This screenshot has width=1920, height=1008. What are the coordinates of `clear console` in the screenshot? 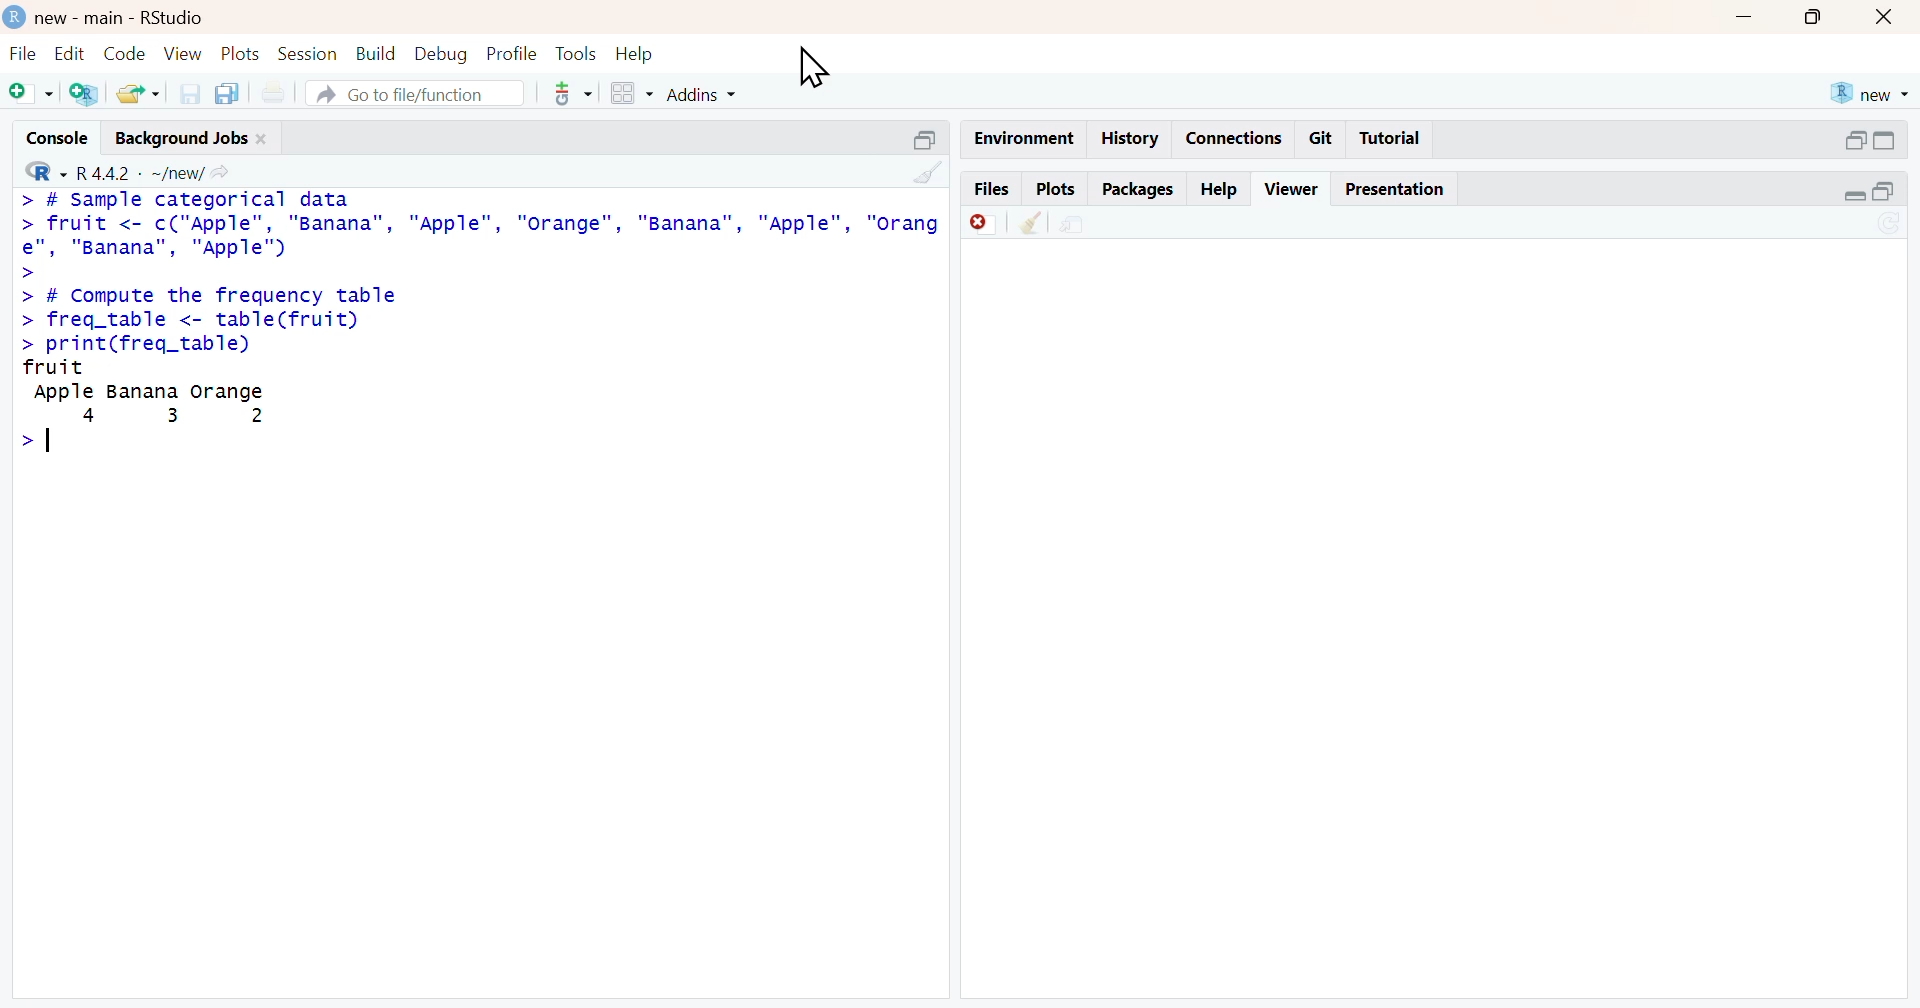 It's located at (927, 174).